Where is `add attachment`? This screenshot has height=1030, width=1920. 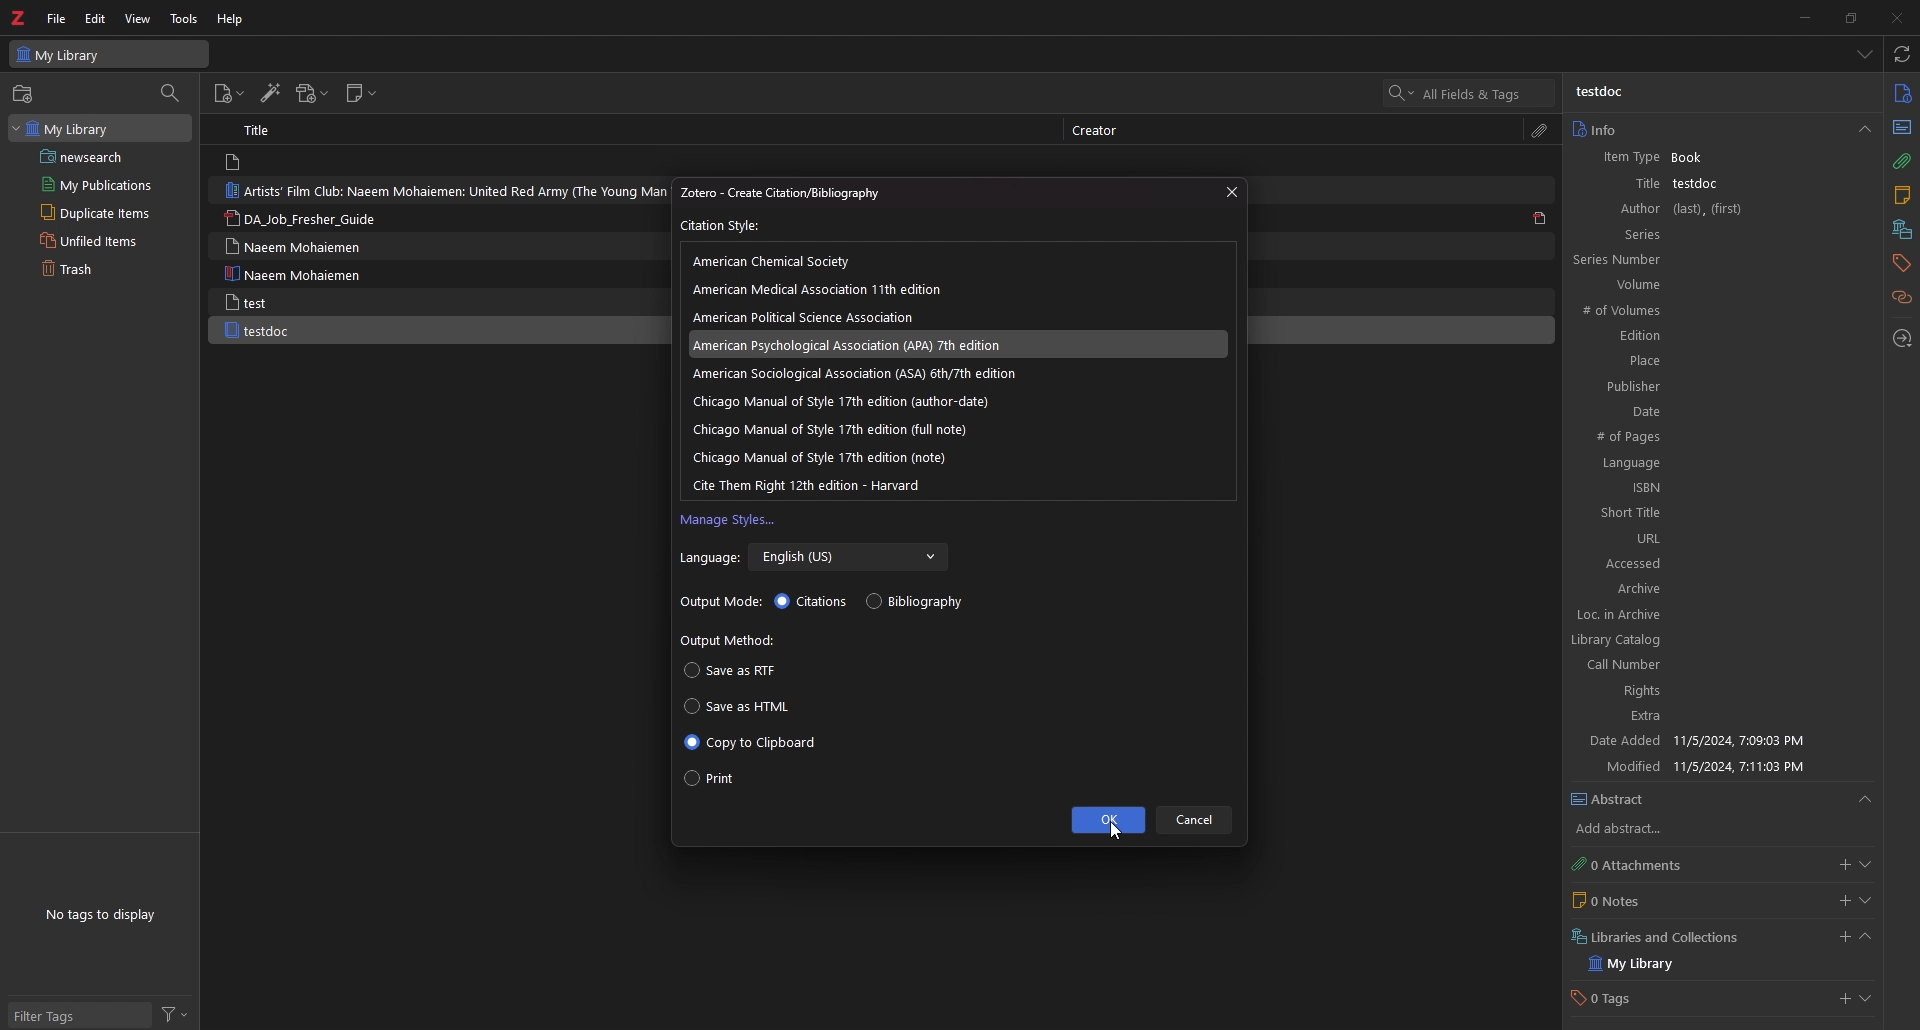 add attachment is located at coordinates (311, 94).